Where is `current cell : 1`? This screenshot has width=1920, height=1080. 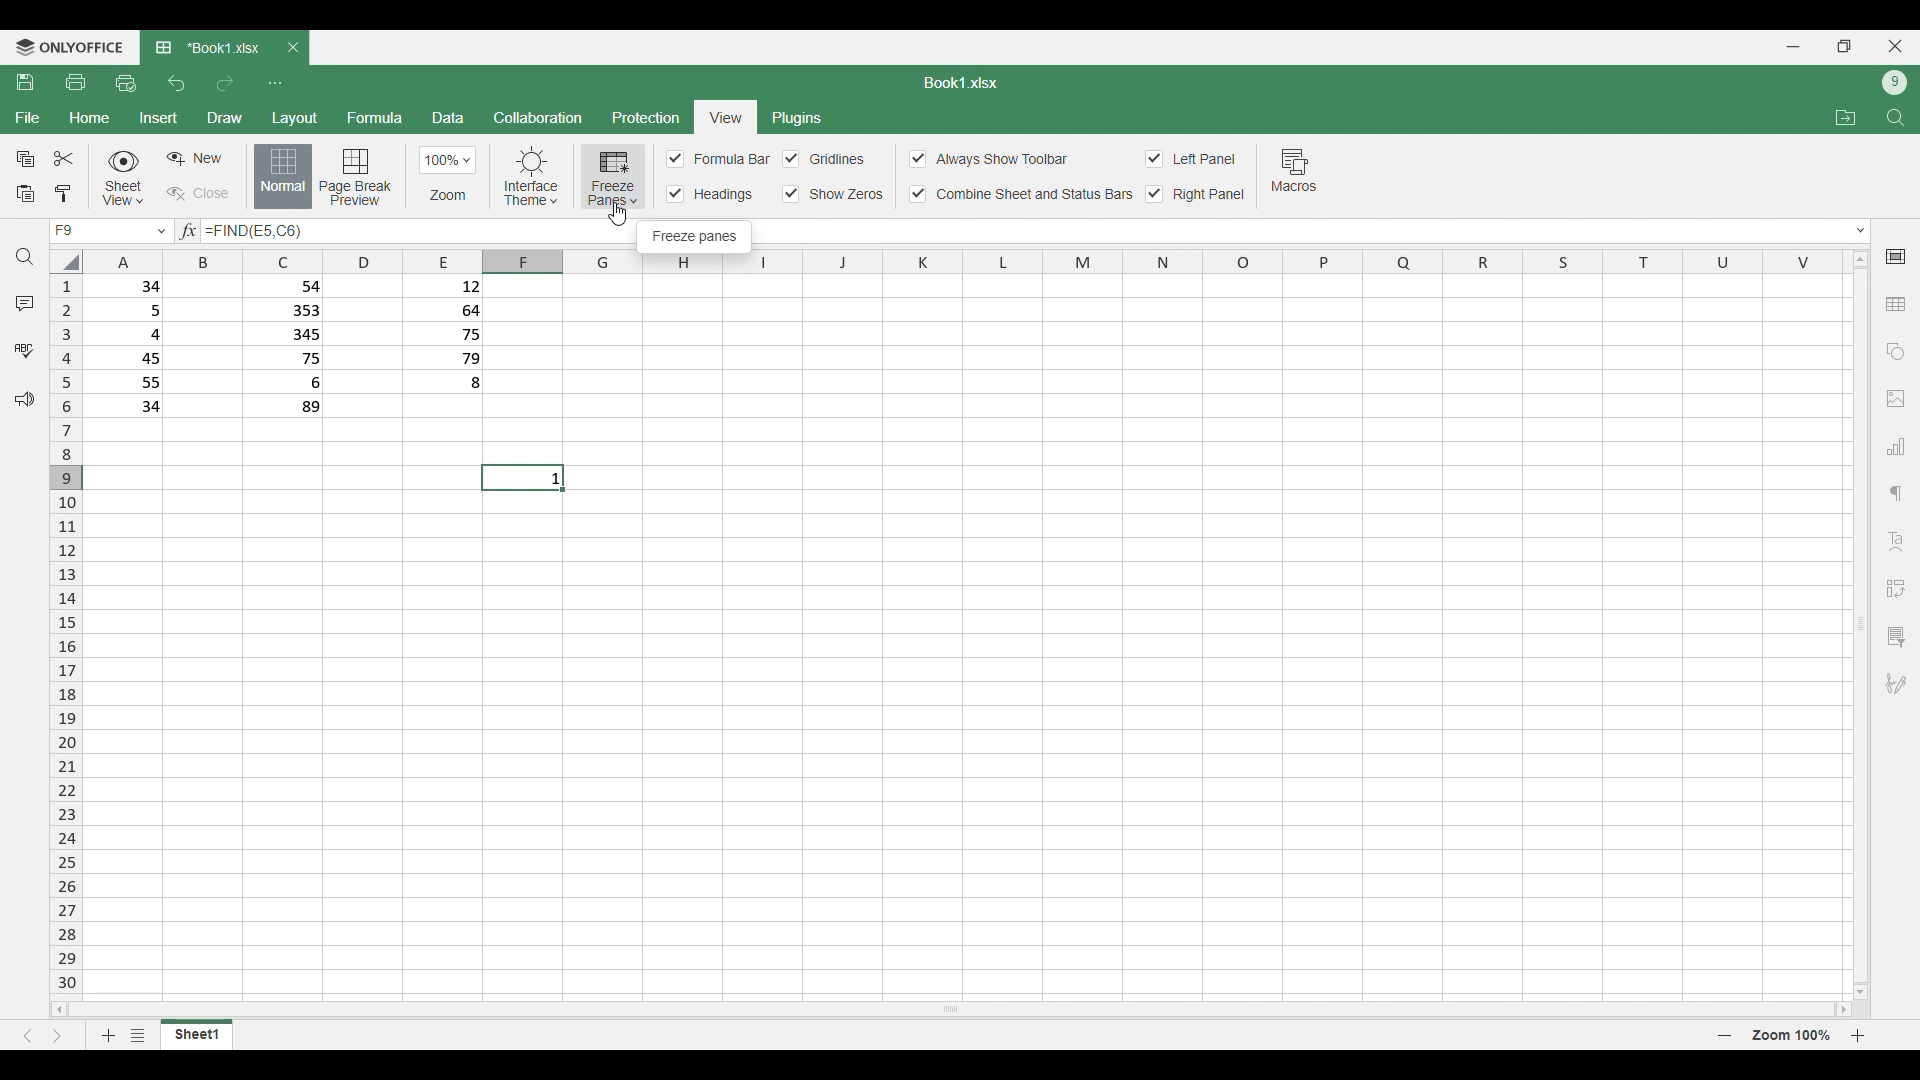 current cell : 1 is located at coordinates (524, 476).